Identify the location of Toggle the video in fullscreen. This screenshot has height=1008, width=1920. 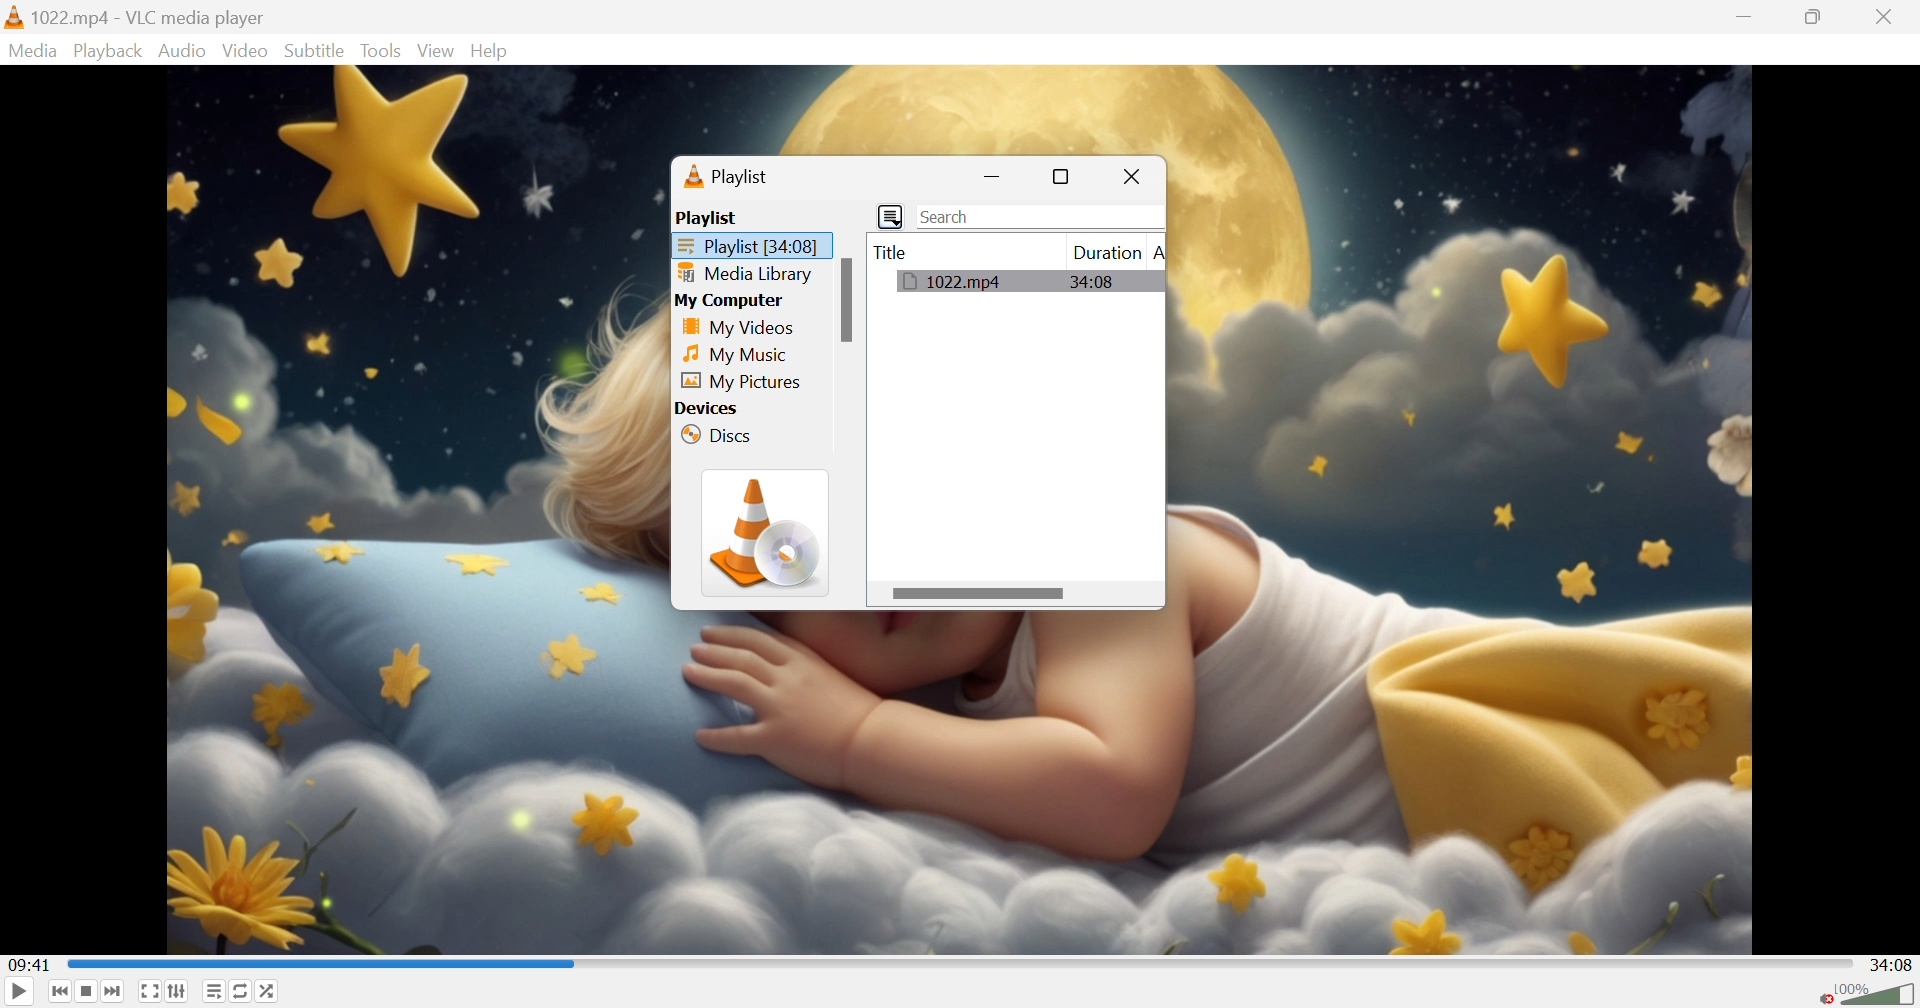
(148, 993).